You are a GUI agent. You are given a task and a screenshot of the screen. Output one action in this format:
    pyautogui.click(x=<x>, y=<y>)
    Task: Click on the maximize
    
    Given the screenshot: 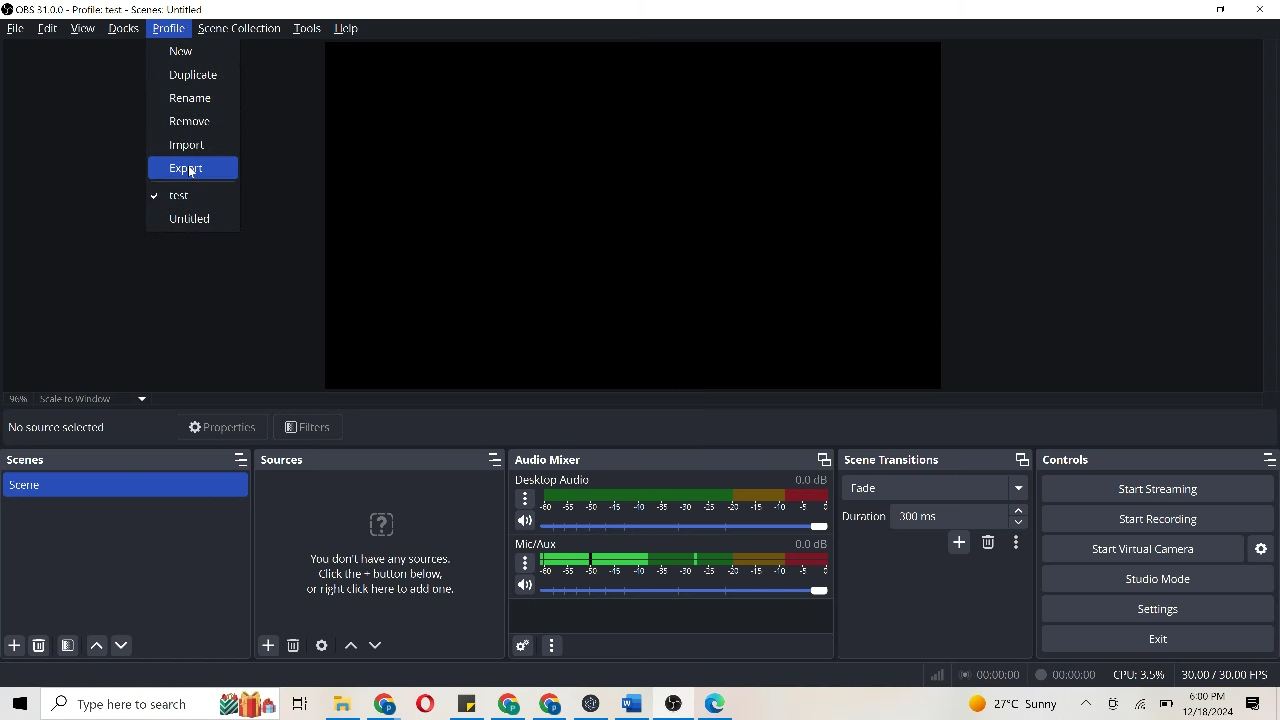 What is the action you would take?
    pyautogui.click(x=1020, y=458)
    